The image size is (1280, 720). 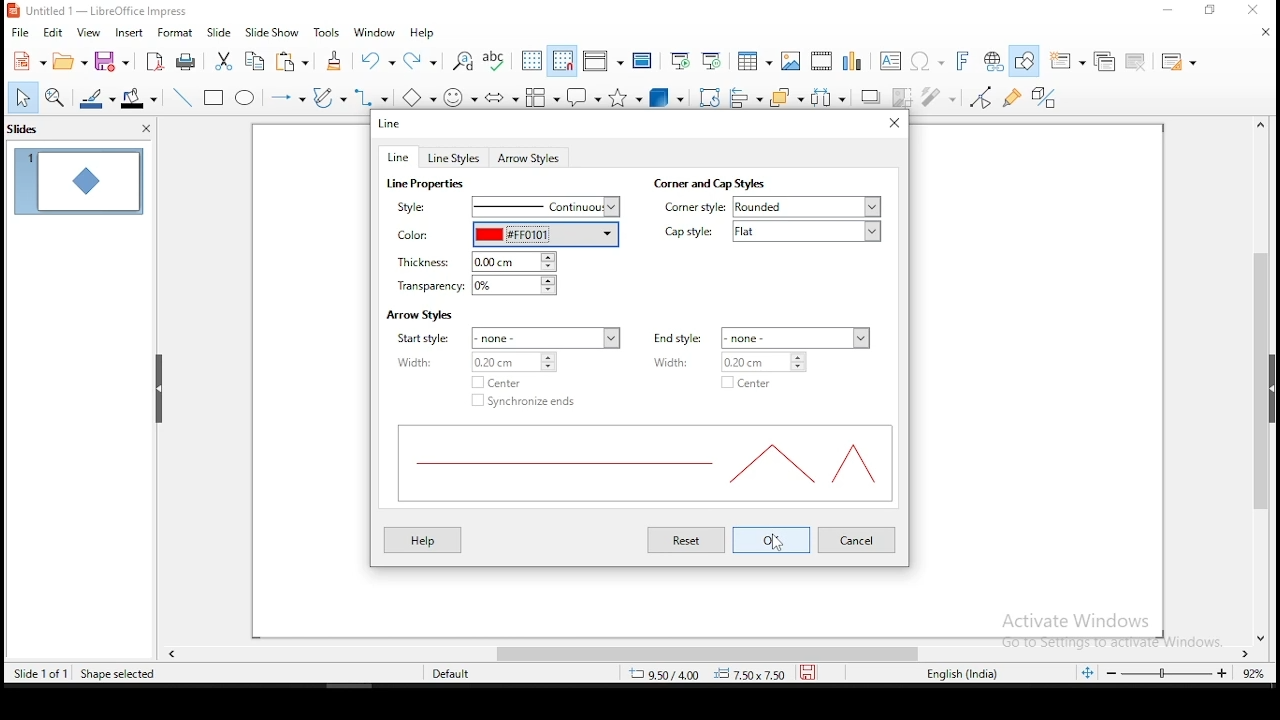 I want to click on delete slide, so click(x=1137, y=63).